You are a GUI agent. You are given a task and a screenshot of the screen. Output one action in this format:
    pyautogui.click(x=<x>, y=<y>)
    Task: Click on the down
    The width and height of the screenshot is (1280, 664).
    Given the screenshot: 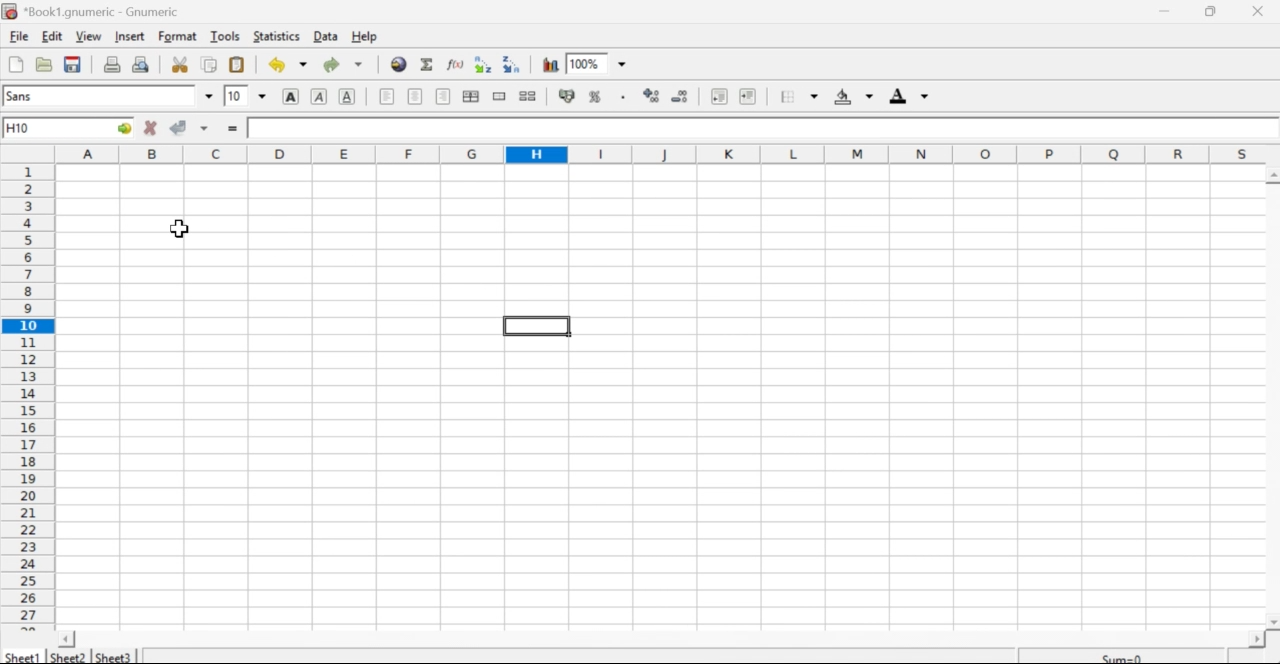 What is the action you would take?
    pyautogui.click(x=304, y=65)
    